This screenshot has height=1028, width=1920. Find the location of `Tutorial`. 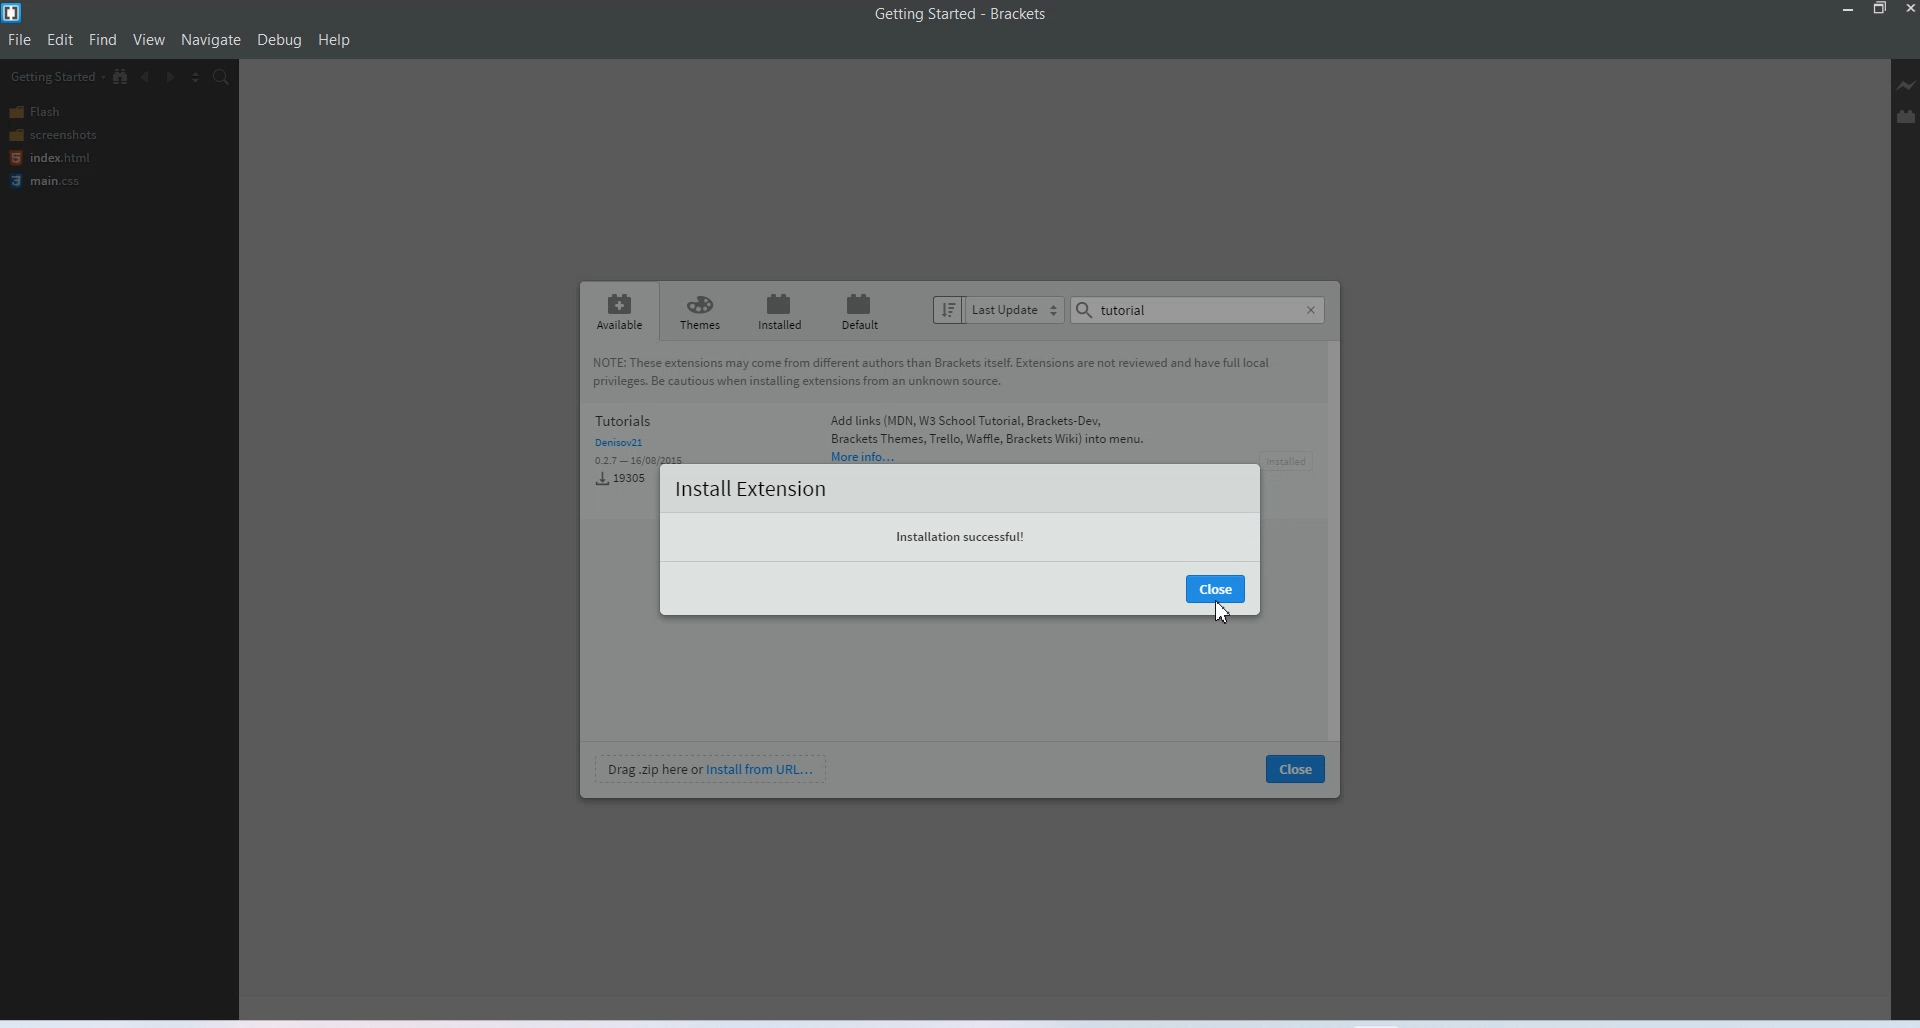

Tutorial is located at coordinates (1121, 310).